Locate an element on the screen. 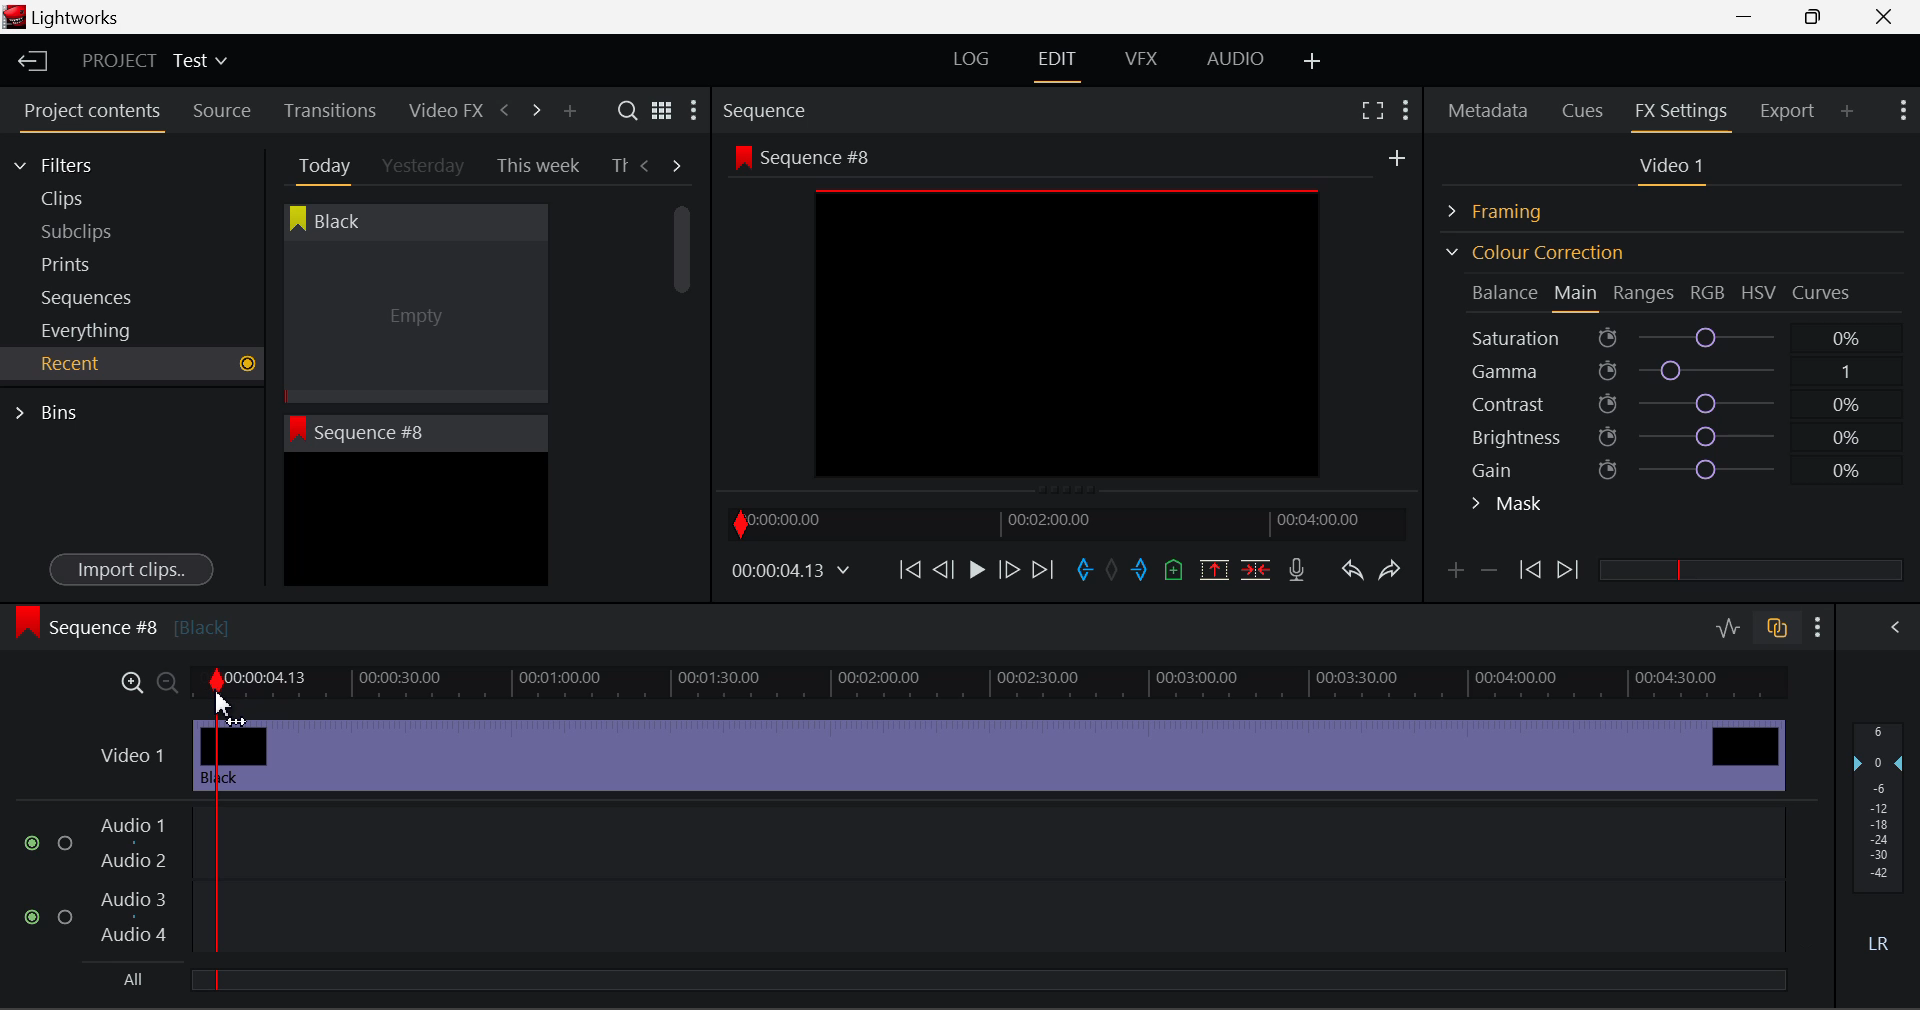 Image resolution: width=1920 pixels, height=1010 pixels. Project Title is located at coordinates (155, 62).